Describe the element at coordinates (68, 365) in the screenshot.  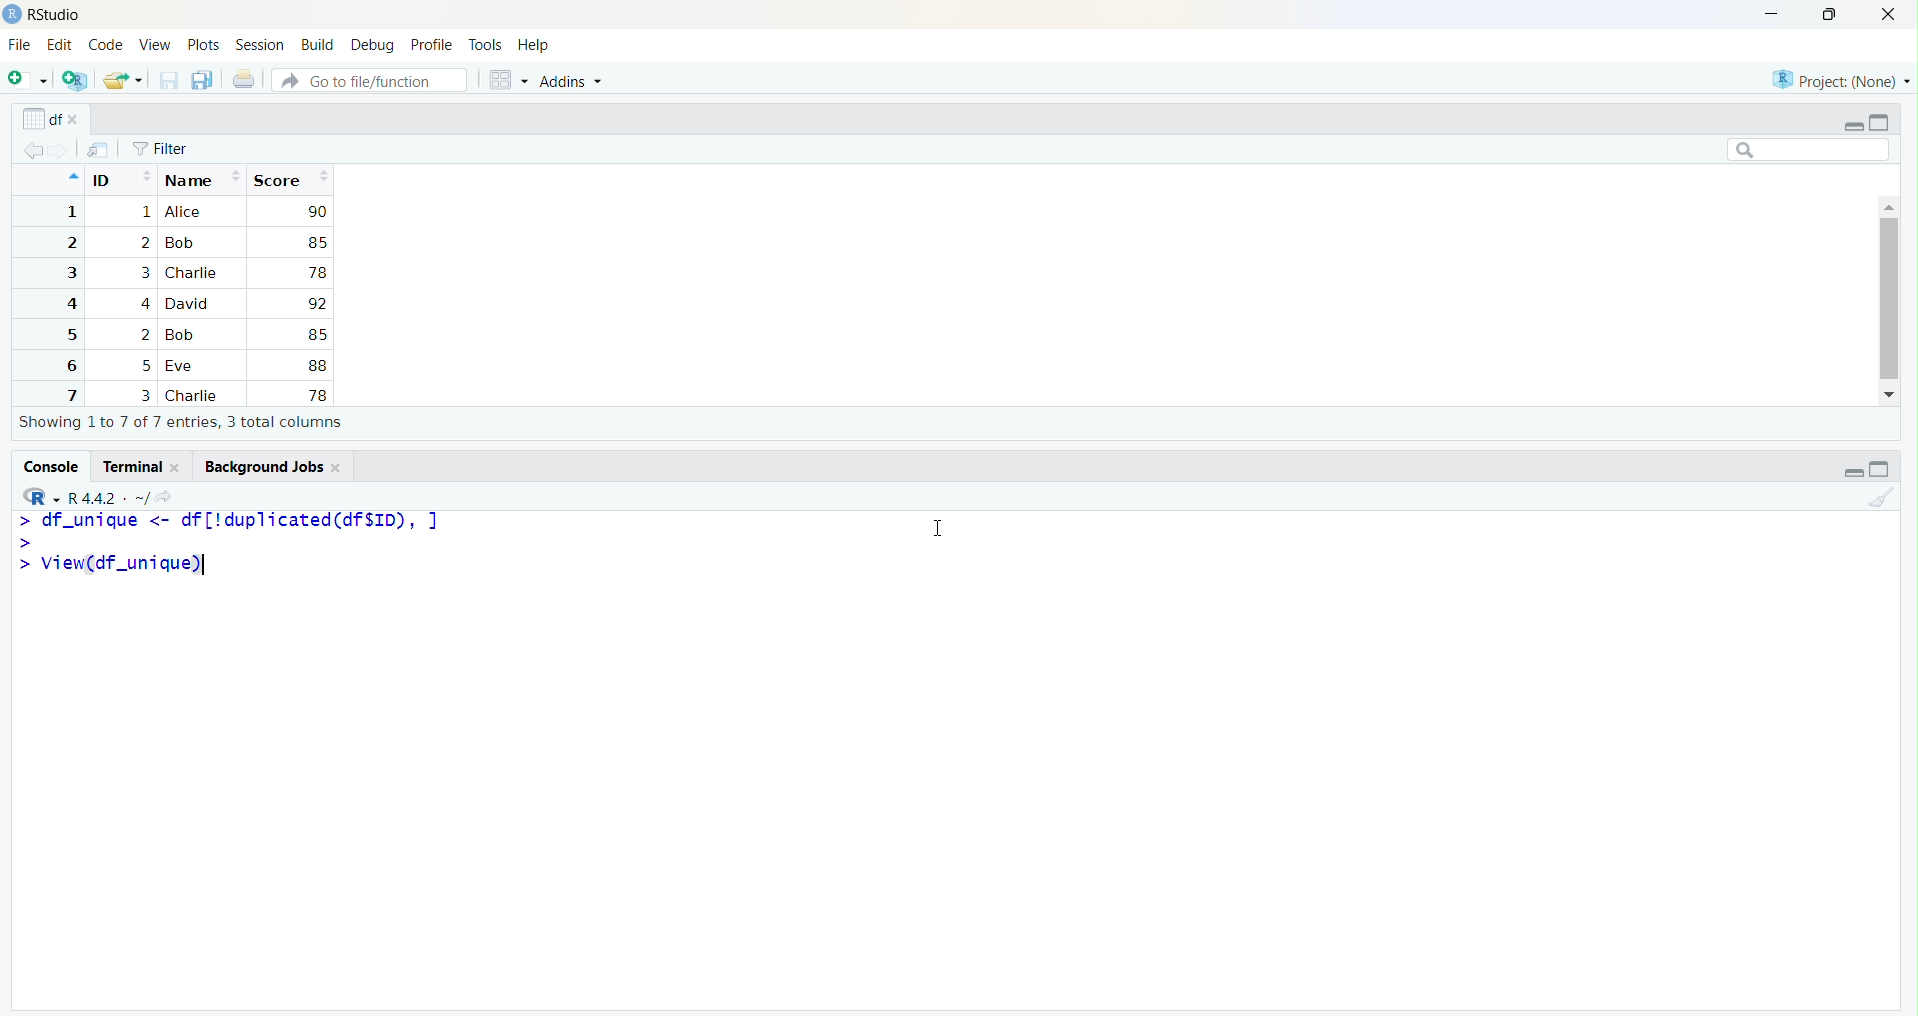
I see `6` at that location.